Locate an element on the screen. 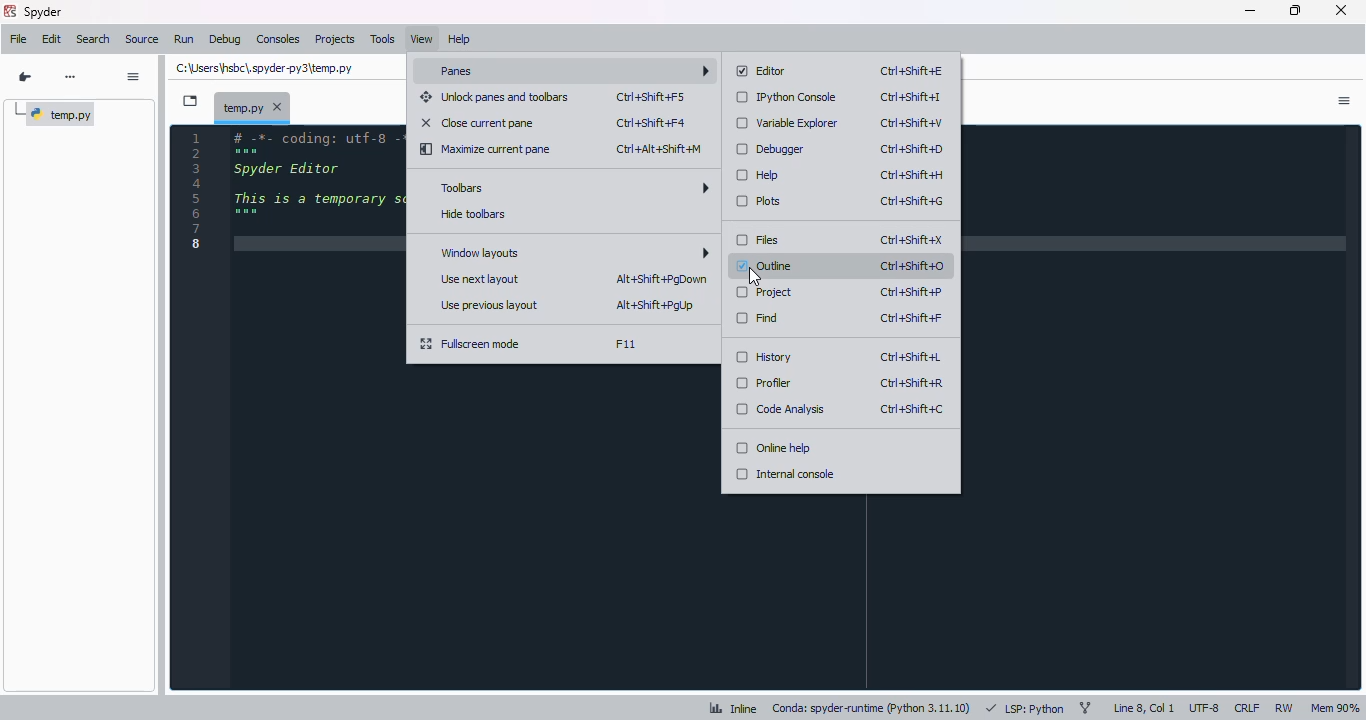  edit is located at coordinates (52, 39).